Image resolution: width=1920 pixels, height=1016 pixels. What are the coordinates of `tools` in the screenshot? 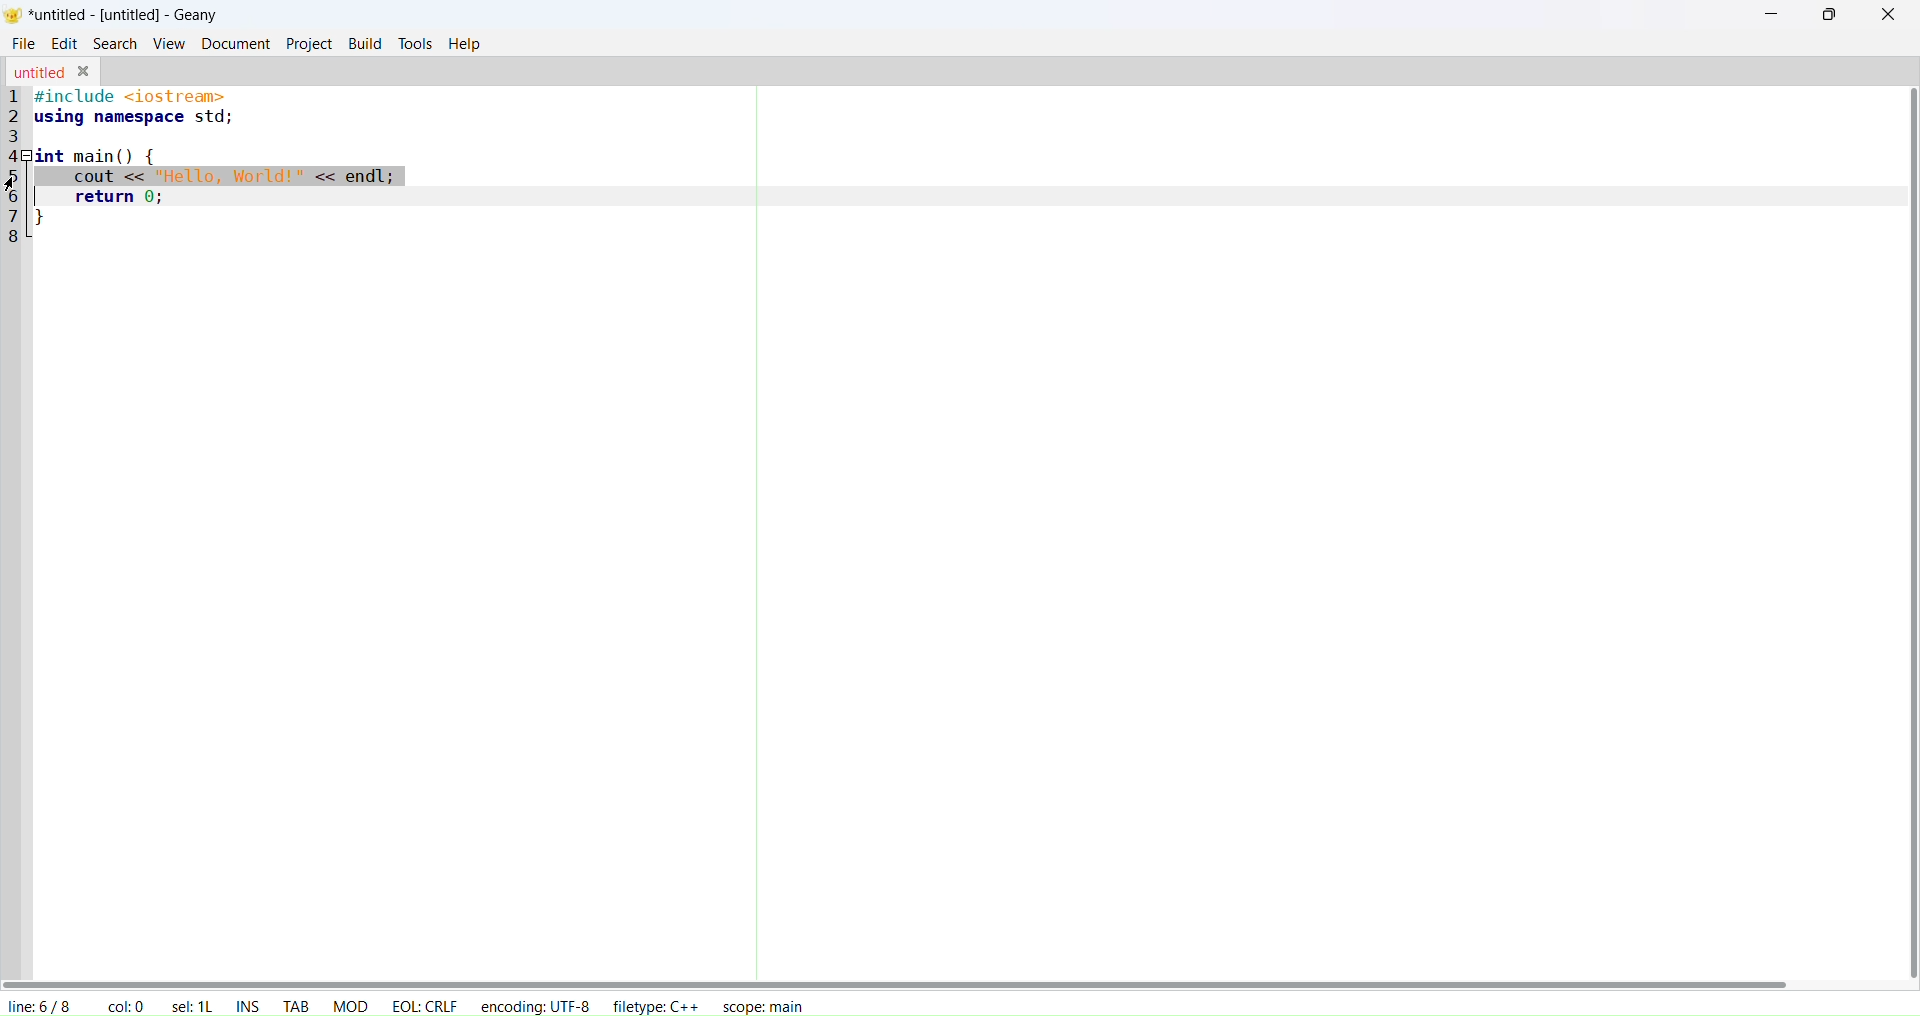 It's located at (415, 44).